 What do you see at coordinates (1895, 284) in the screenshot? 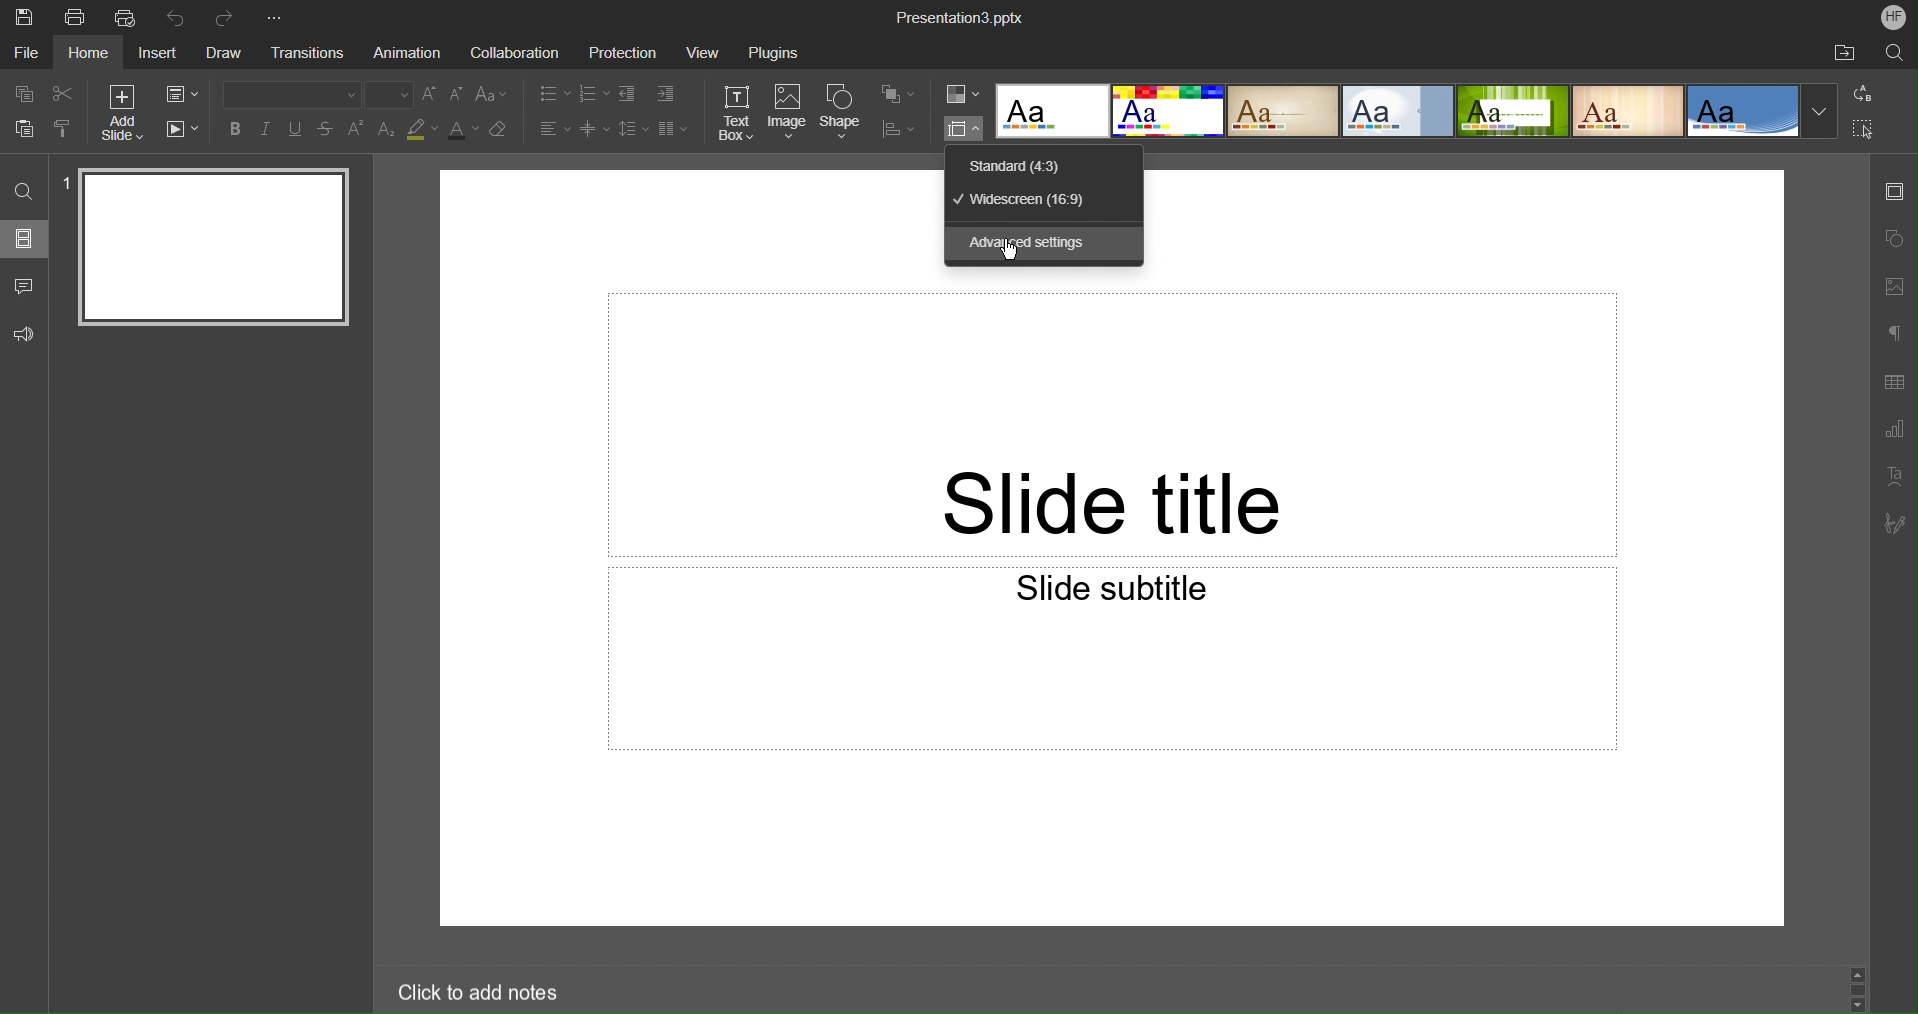
I see `Image Settings` at bounding box center [1895, 284].